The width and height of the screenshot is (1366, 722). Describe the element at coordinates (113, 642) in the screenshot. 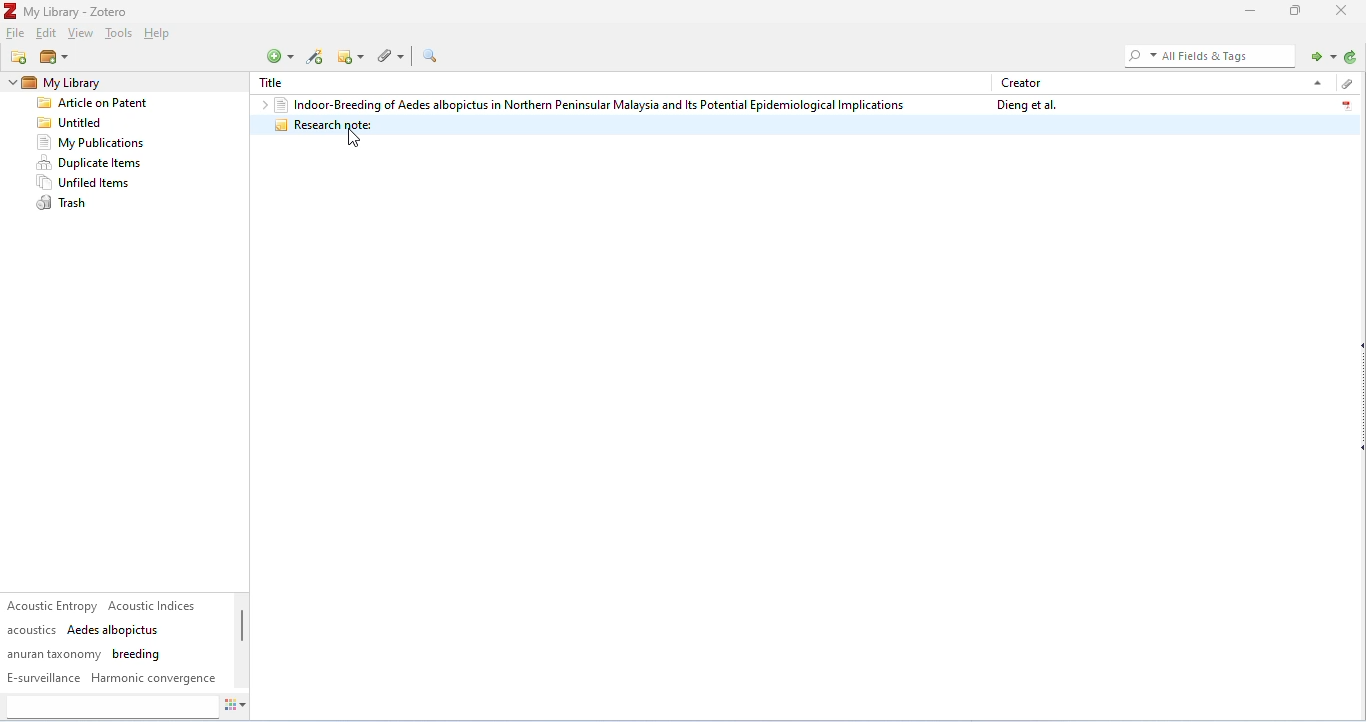

I see `tags` at that location.